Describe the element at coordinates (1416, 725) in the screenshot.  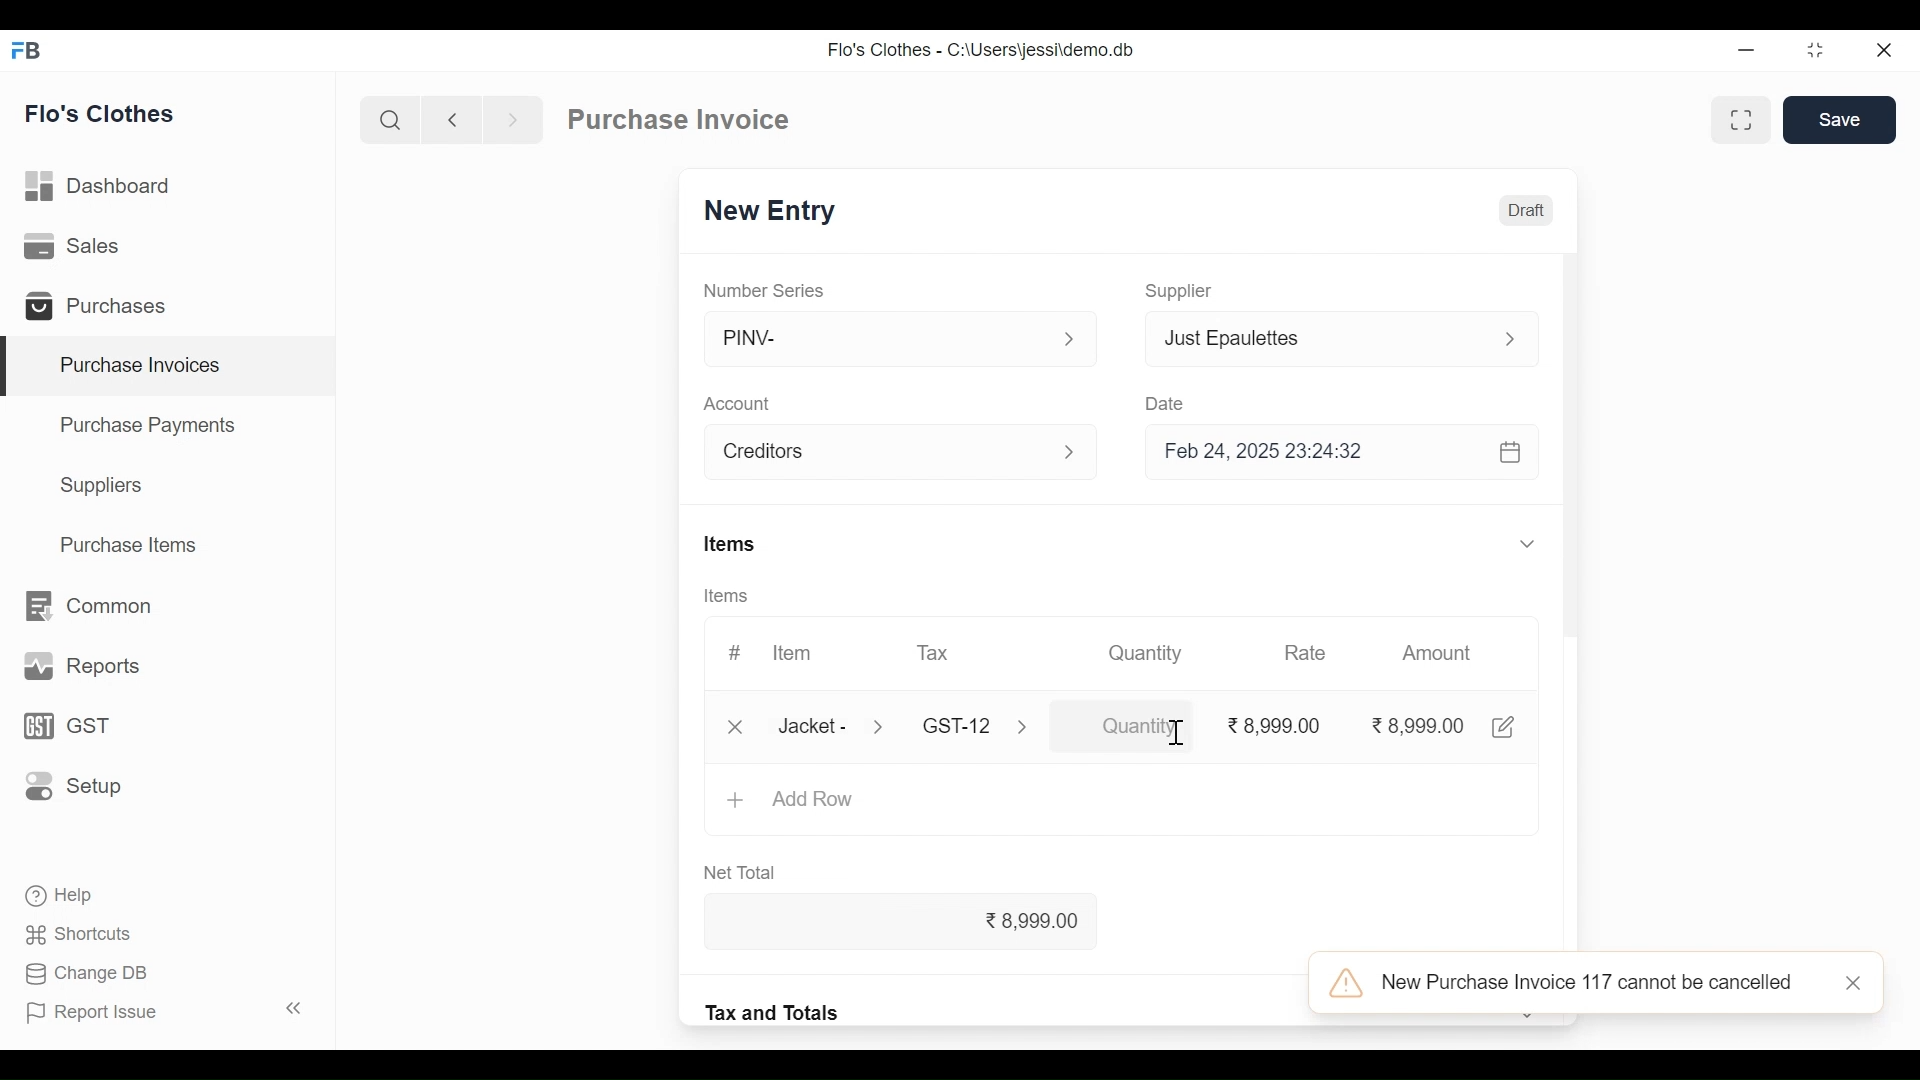
I see `8,999.00` at that location.